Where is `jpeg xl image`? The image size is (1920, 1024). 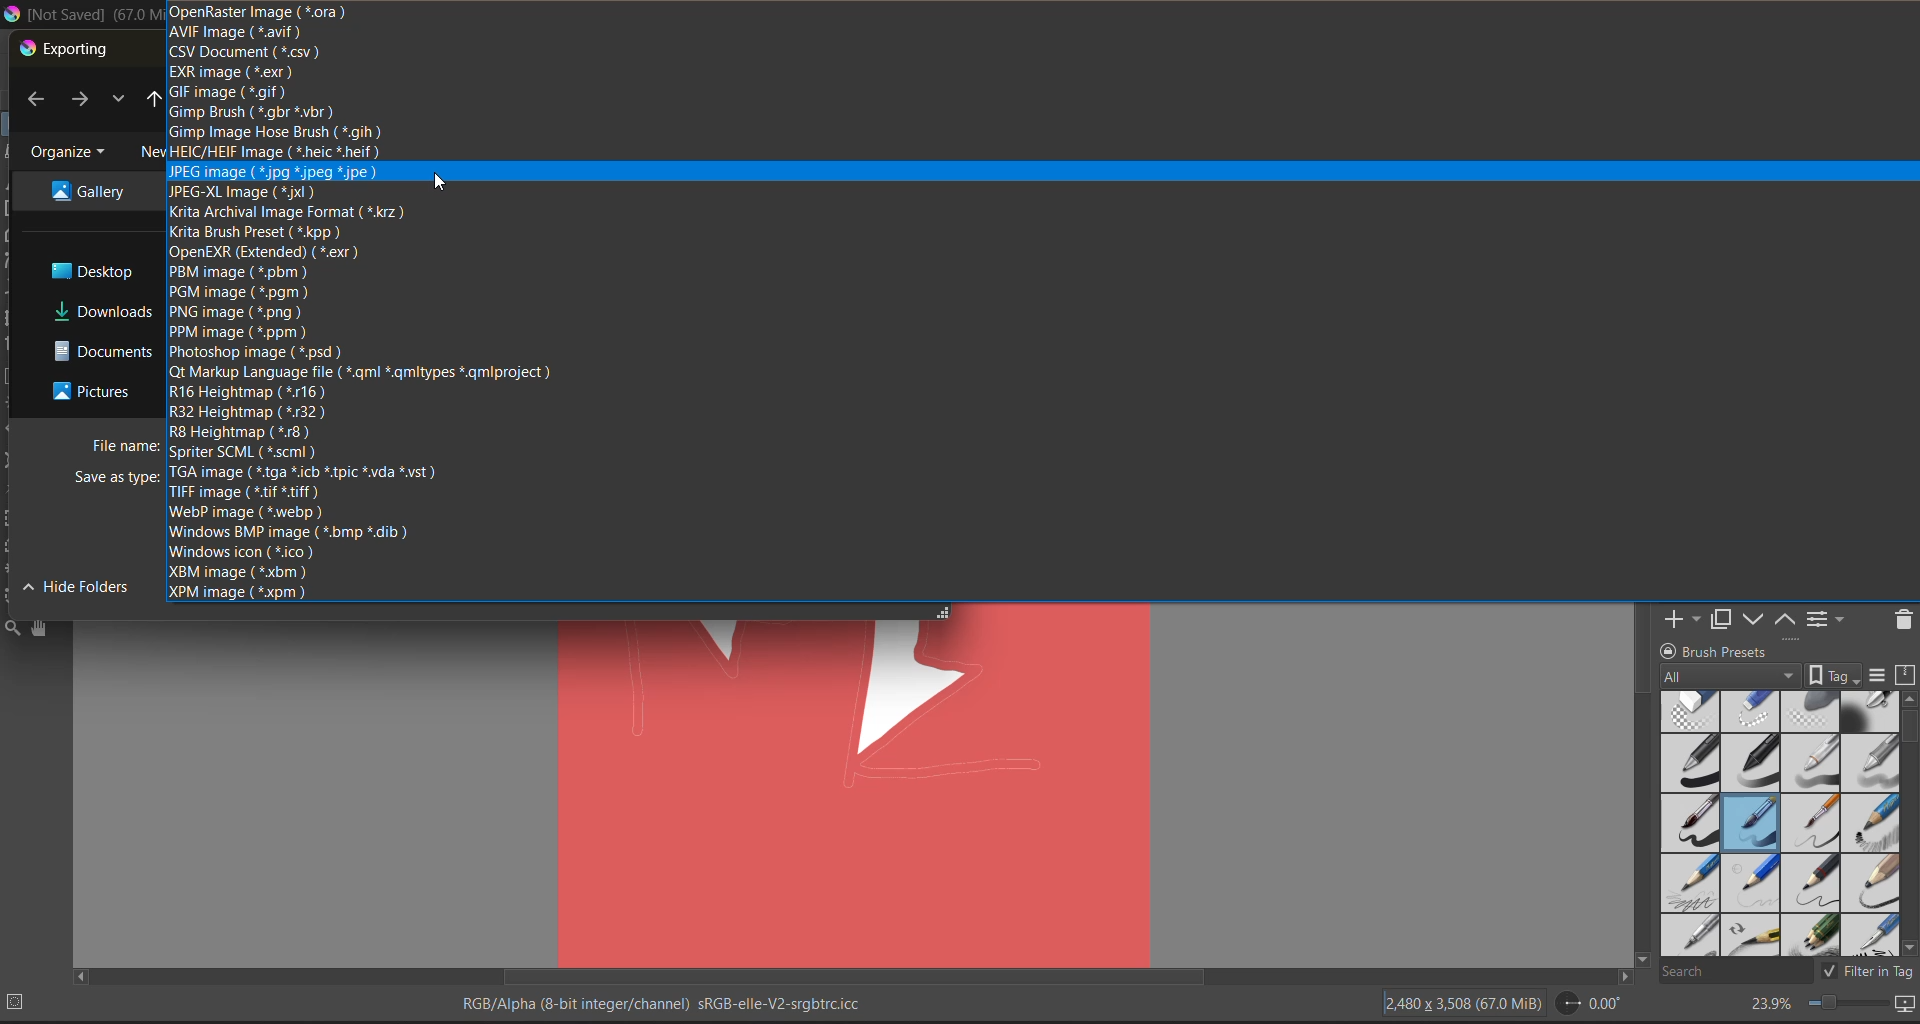
jpeg xl image is located at coordinates (243, 191).